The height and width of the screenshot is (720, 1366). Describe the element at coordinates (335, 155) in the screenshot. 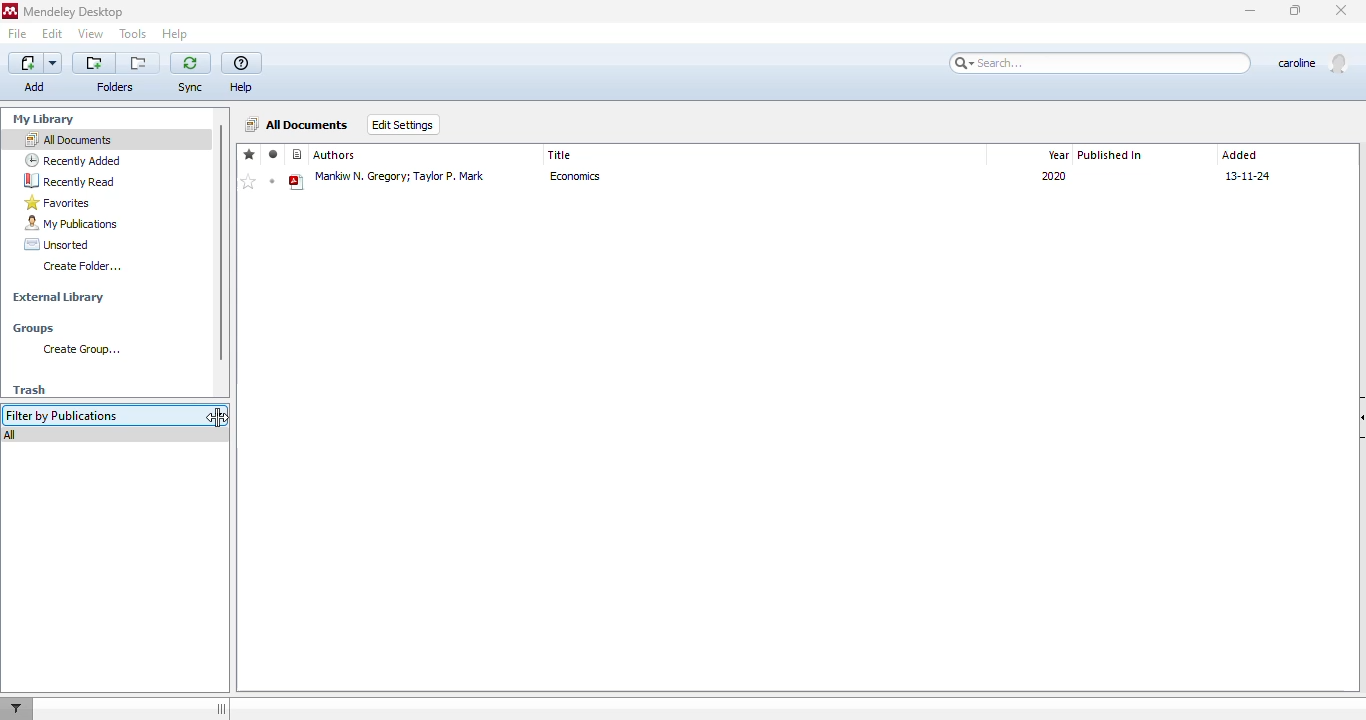

I see `authors` at that location.